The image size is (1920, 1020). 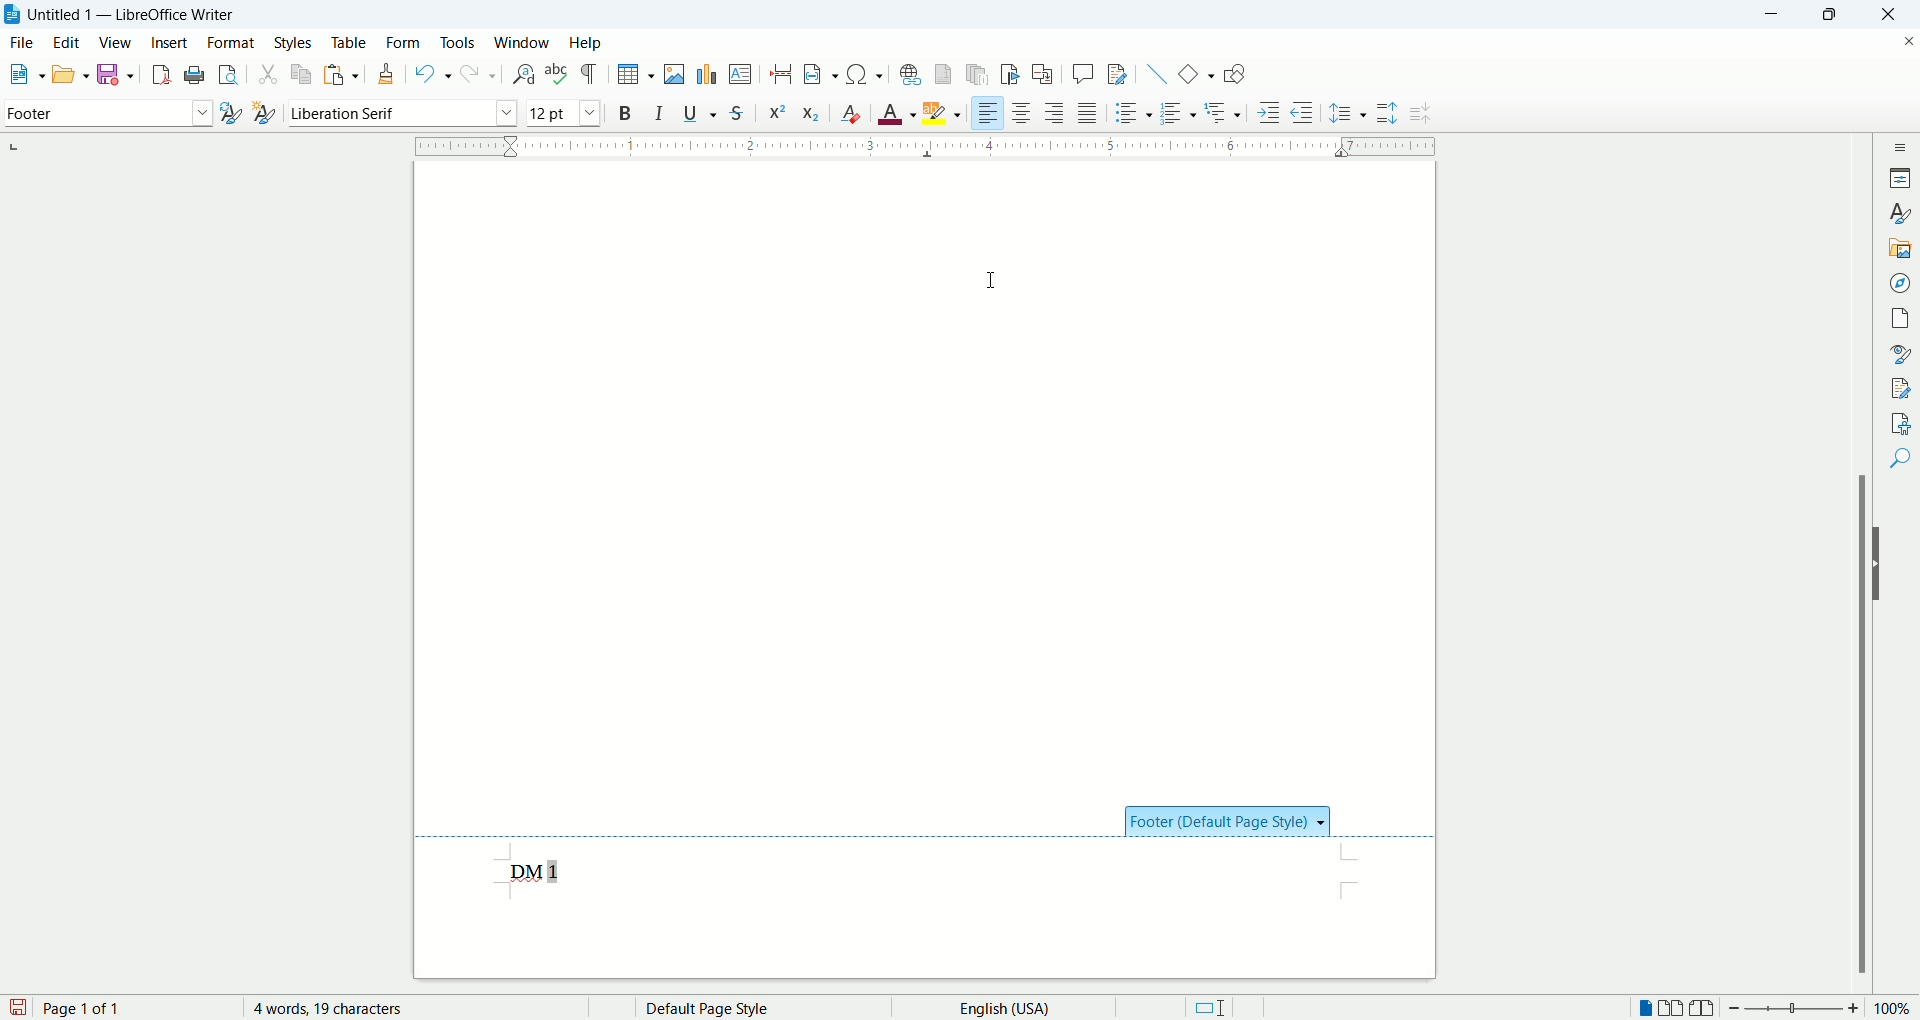 I want to click on main page, so click(x=927, y=473).